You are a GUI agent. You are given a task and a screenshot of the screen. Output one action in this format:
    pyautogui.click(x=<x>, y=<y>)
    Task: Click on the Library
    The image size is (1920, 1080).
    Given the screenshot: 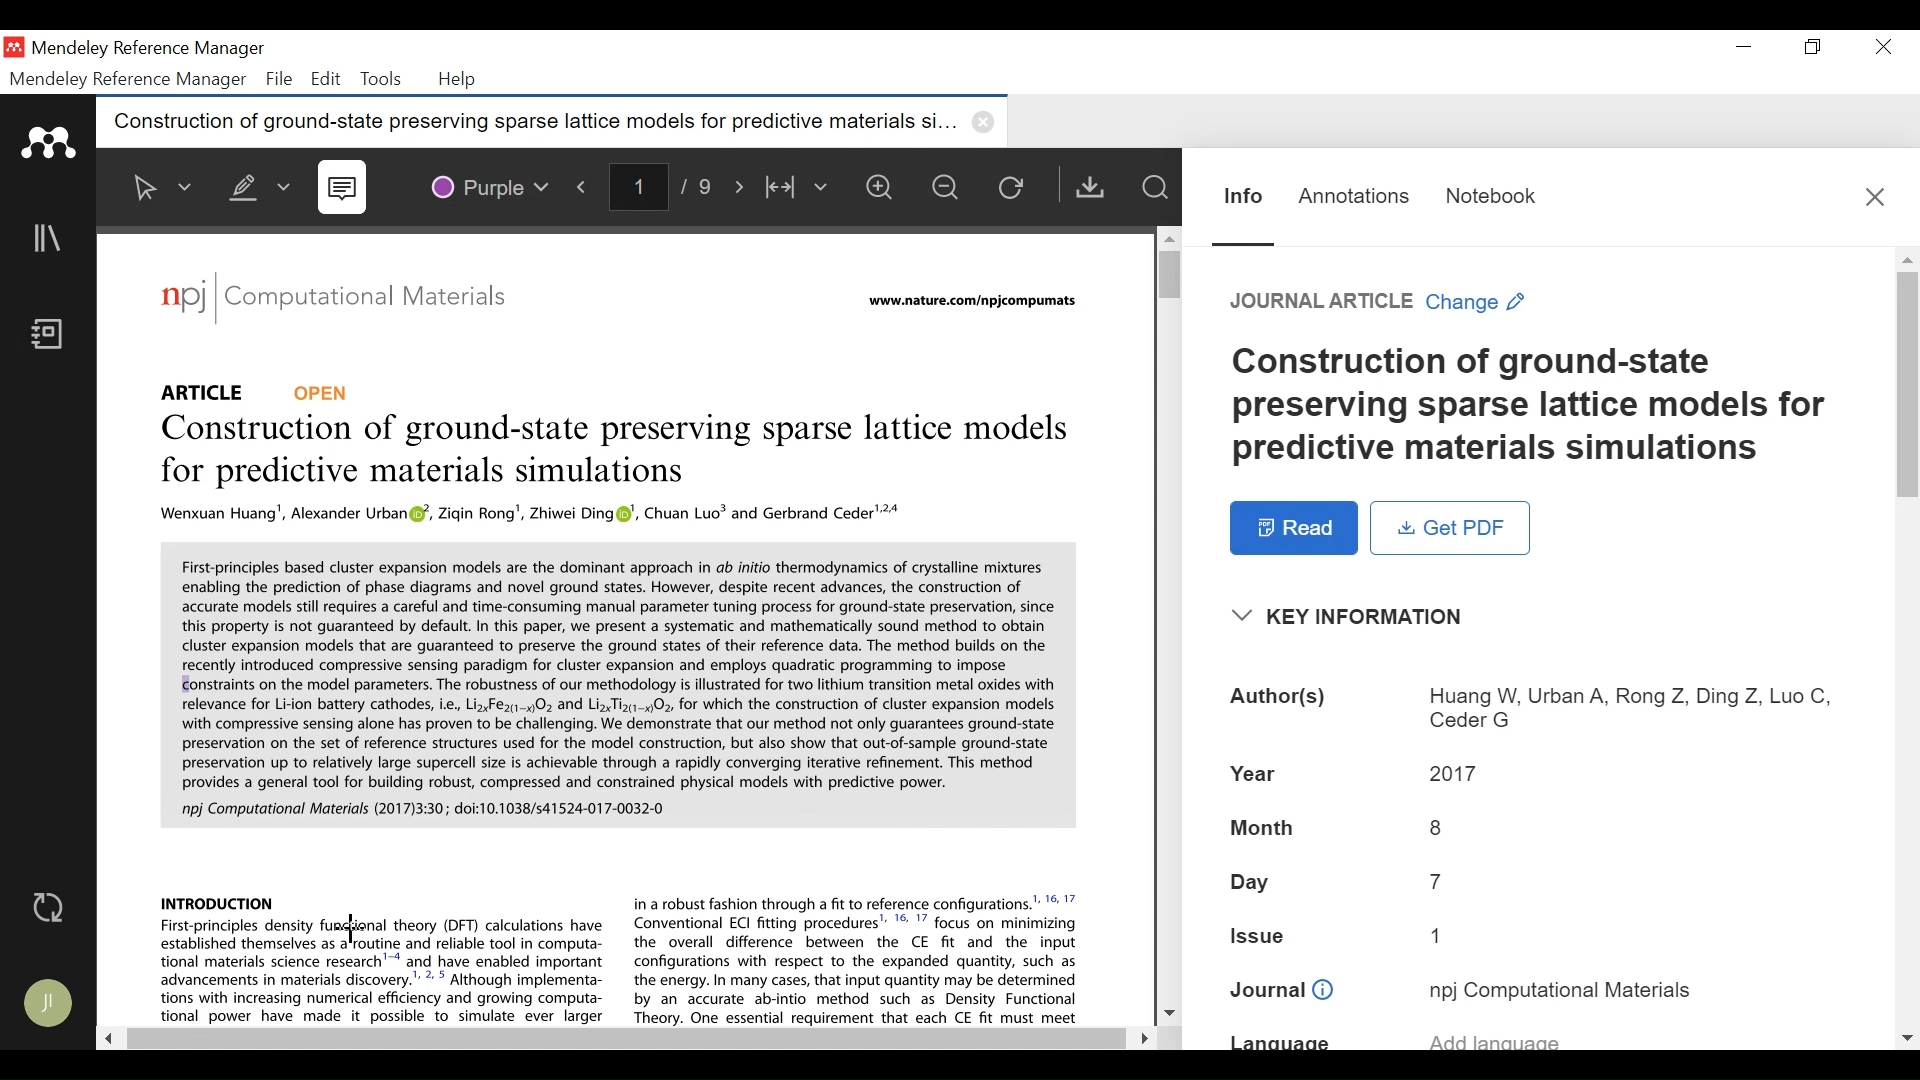 What is the action you would take?
    pyautogui.click(x=50, y=239)
    